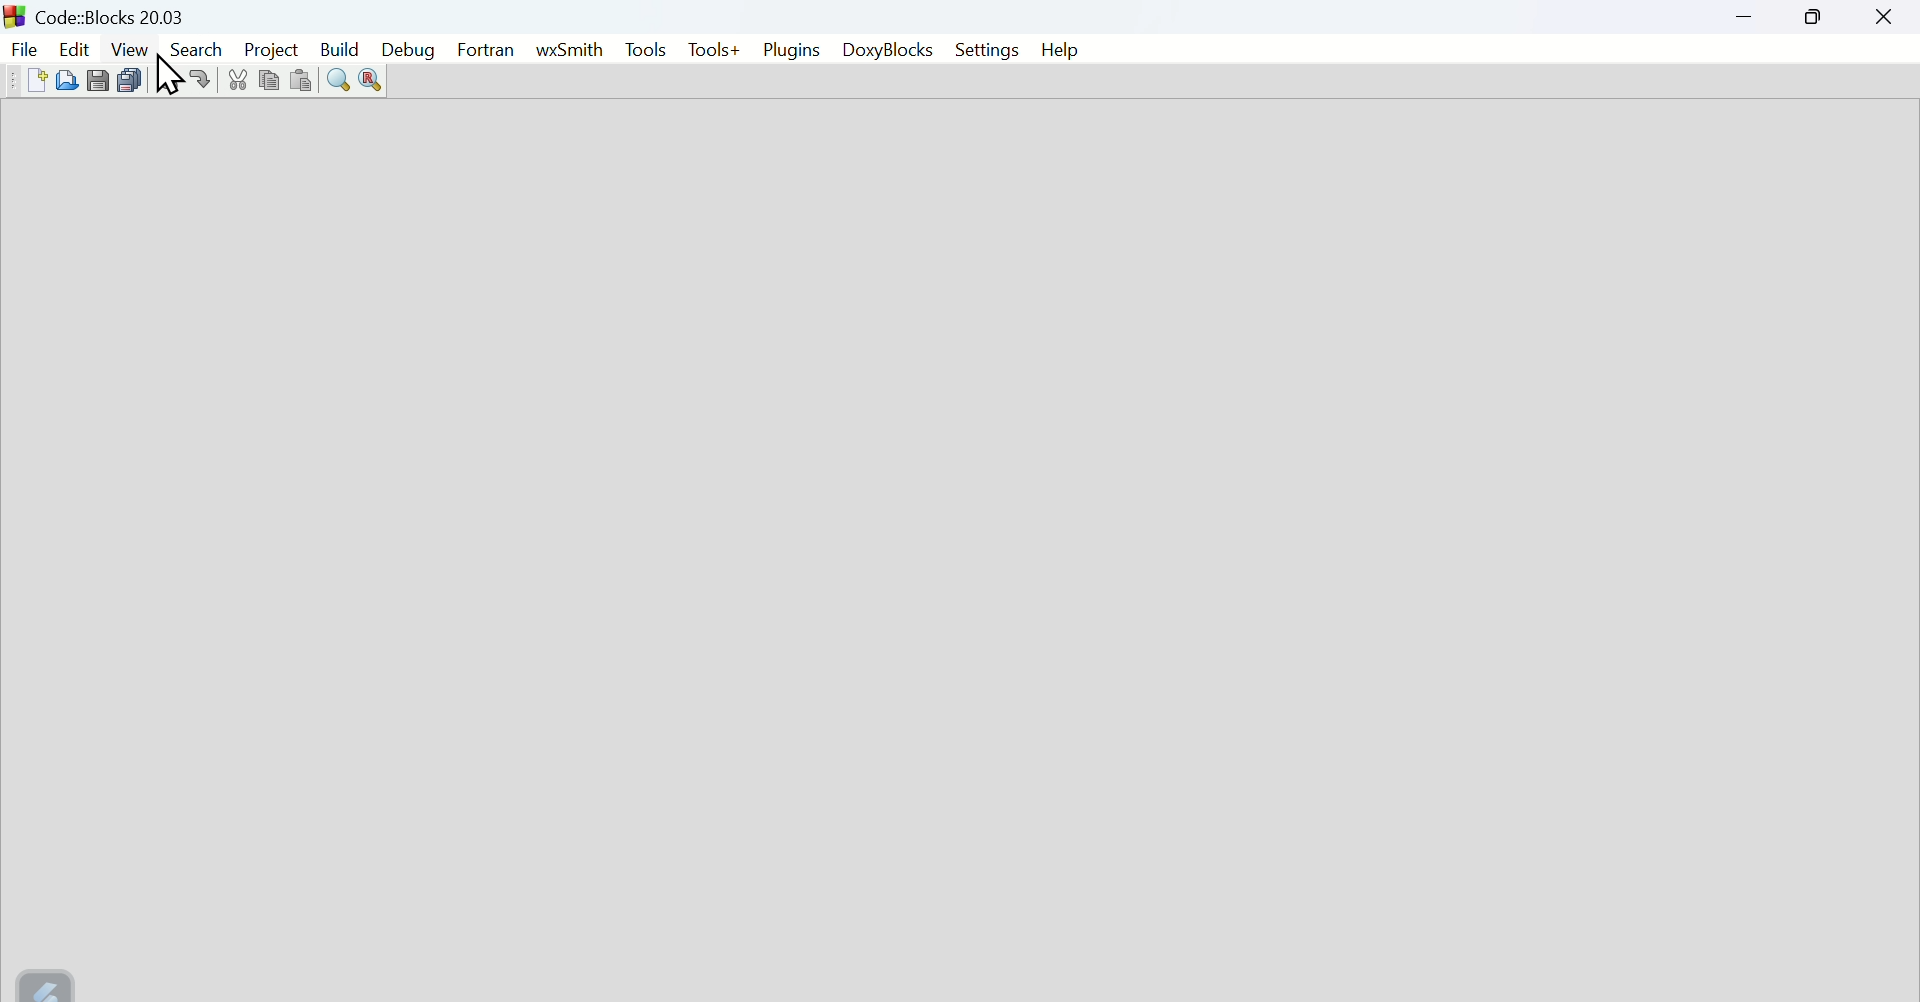  Describe the element at coordinates (714, 51) in the screenshot. I see `Tools+` at that location.